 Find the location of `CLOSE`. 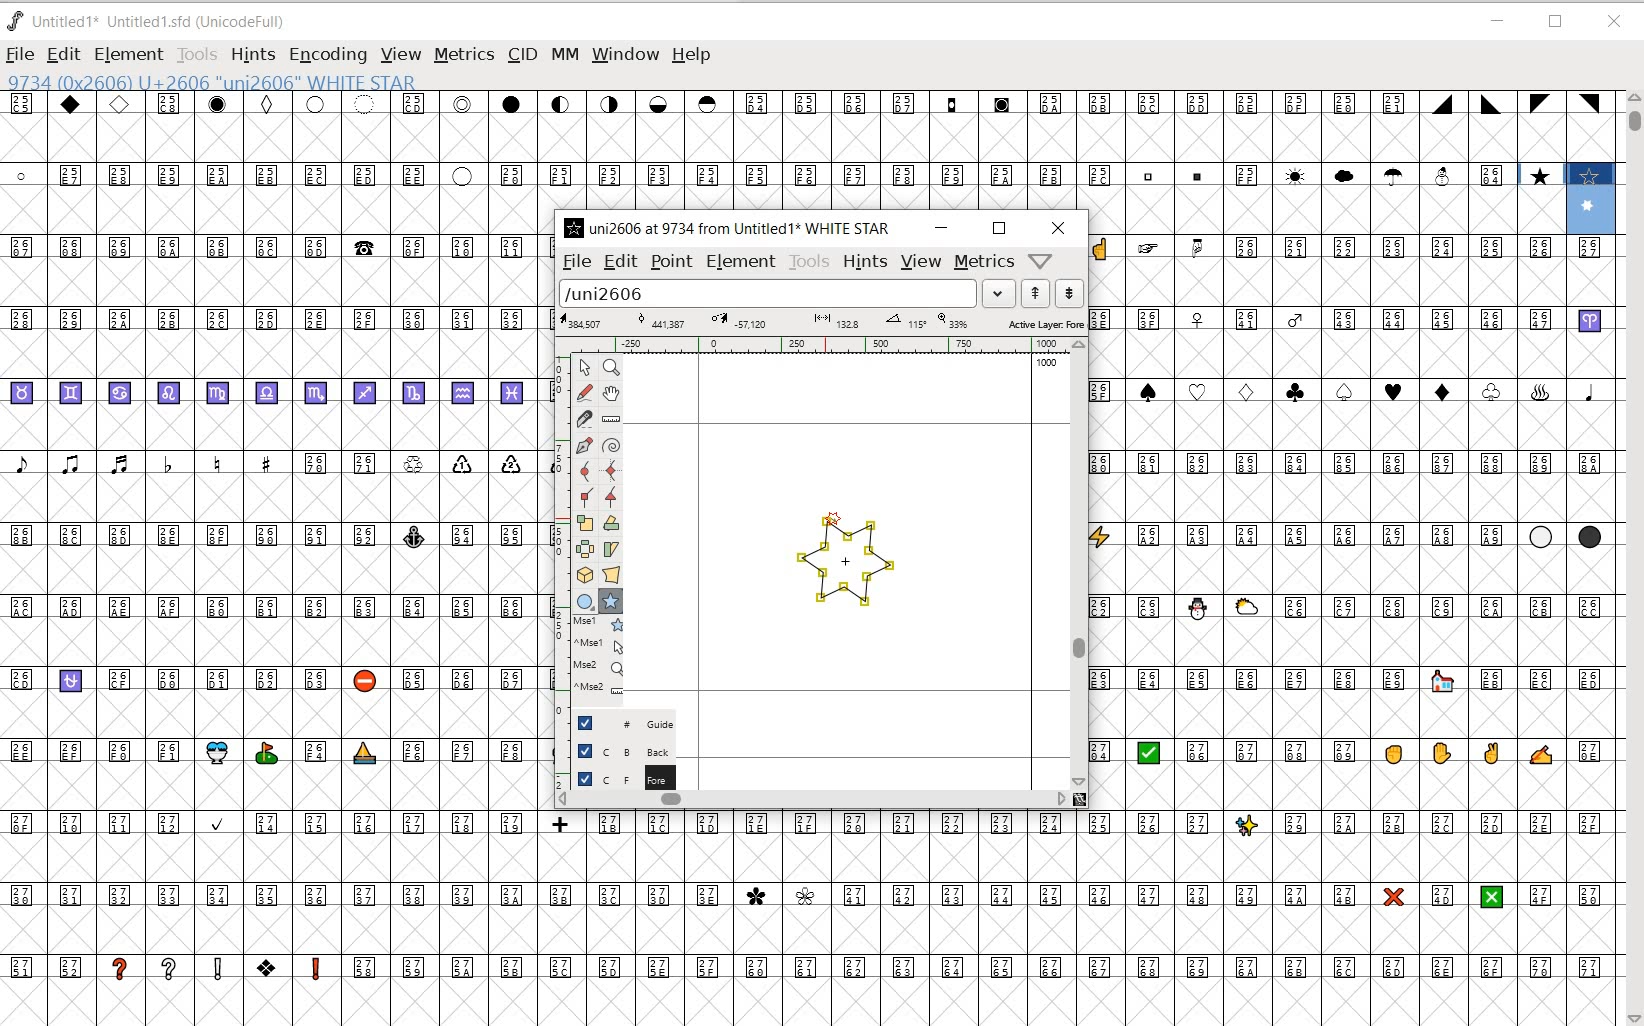

CLOSE is located at coordinates (1058, 228).